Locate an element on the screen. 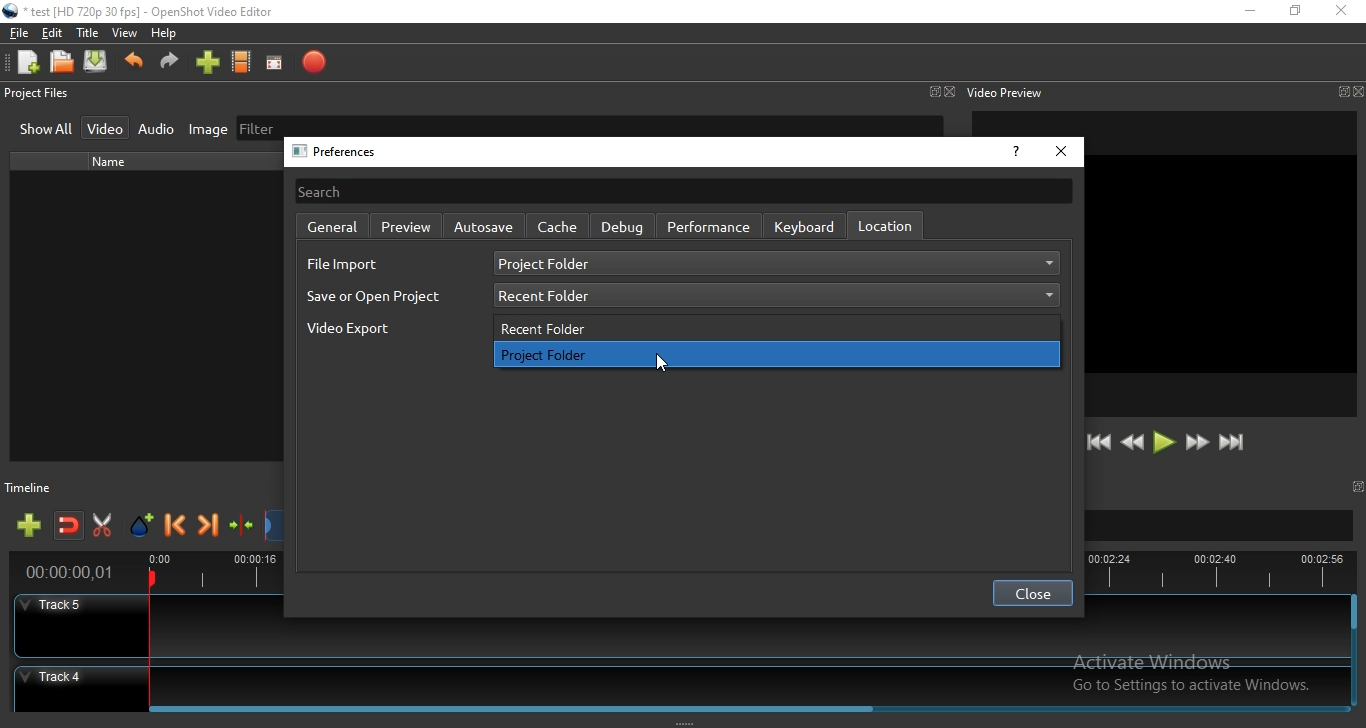 Image resolution: width=1366 pixels, height=728 pixels. Centre the timeline on the playhead is located at coordinates (242, 529).